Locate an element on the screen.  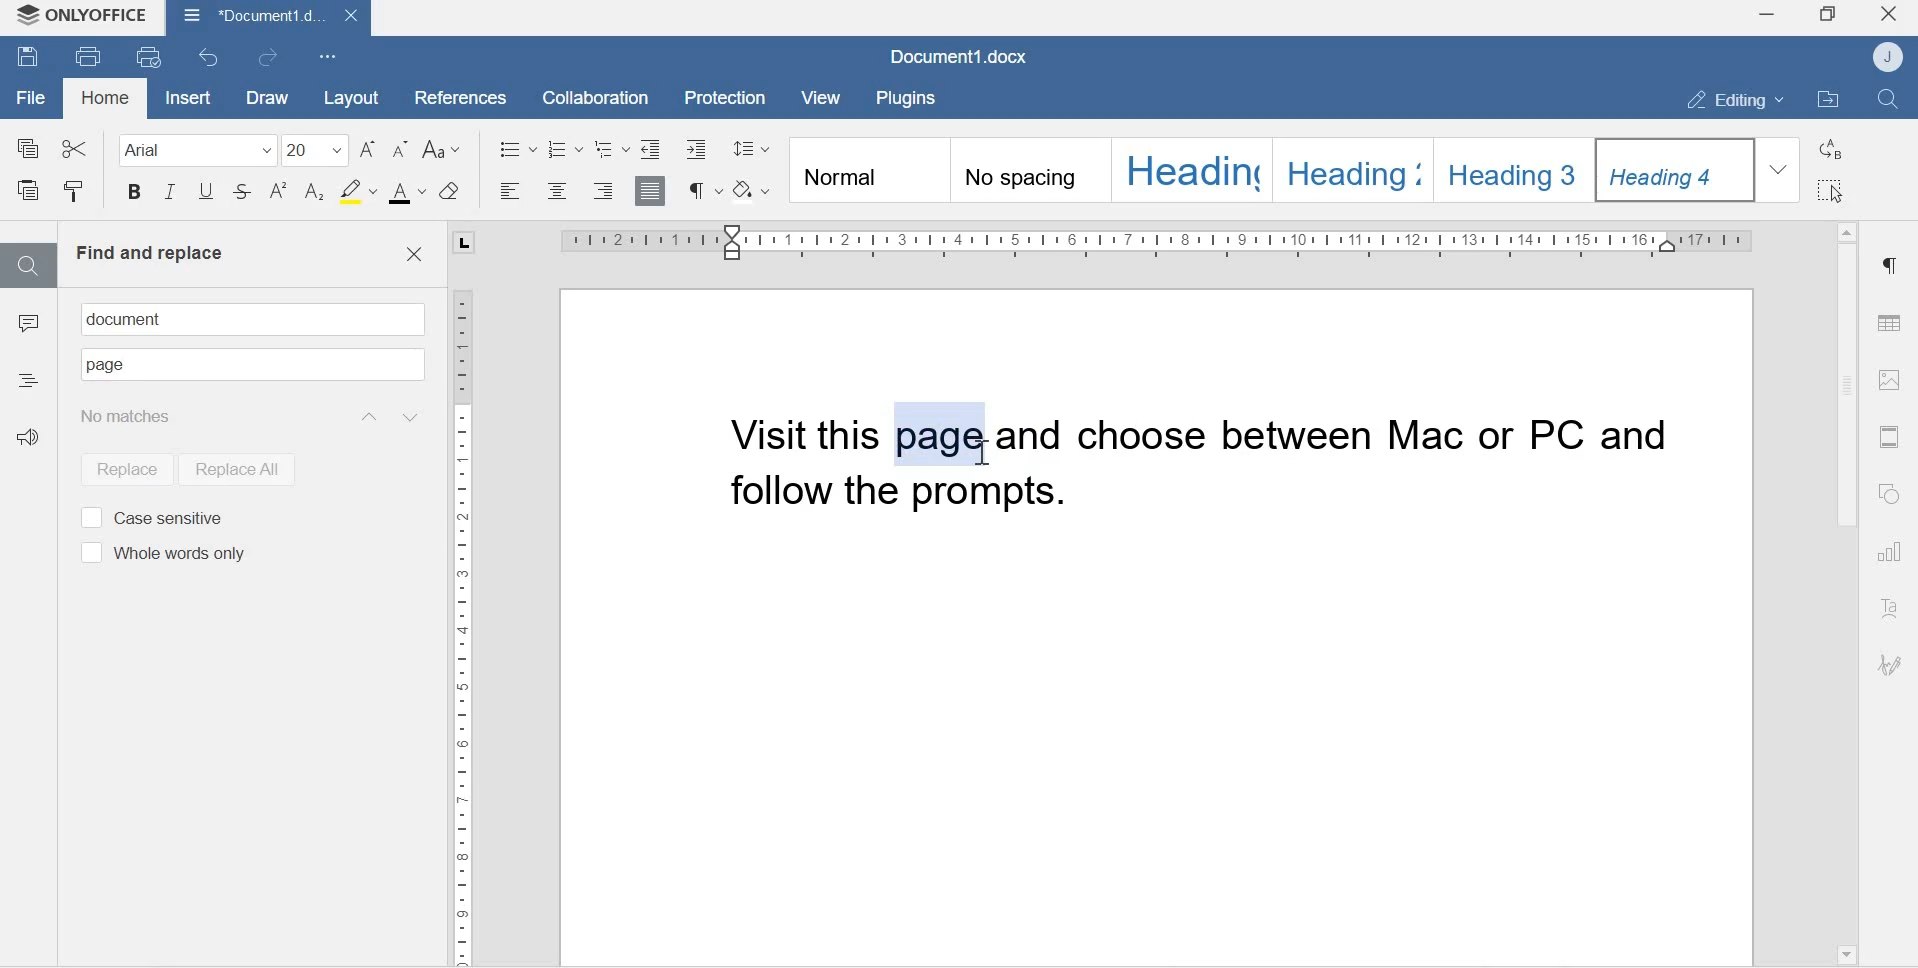
Increment font size is located at coordinates (370, 149).